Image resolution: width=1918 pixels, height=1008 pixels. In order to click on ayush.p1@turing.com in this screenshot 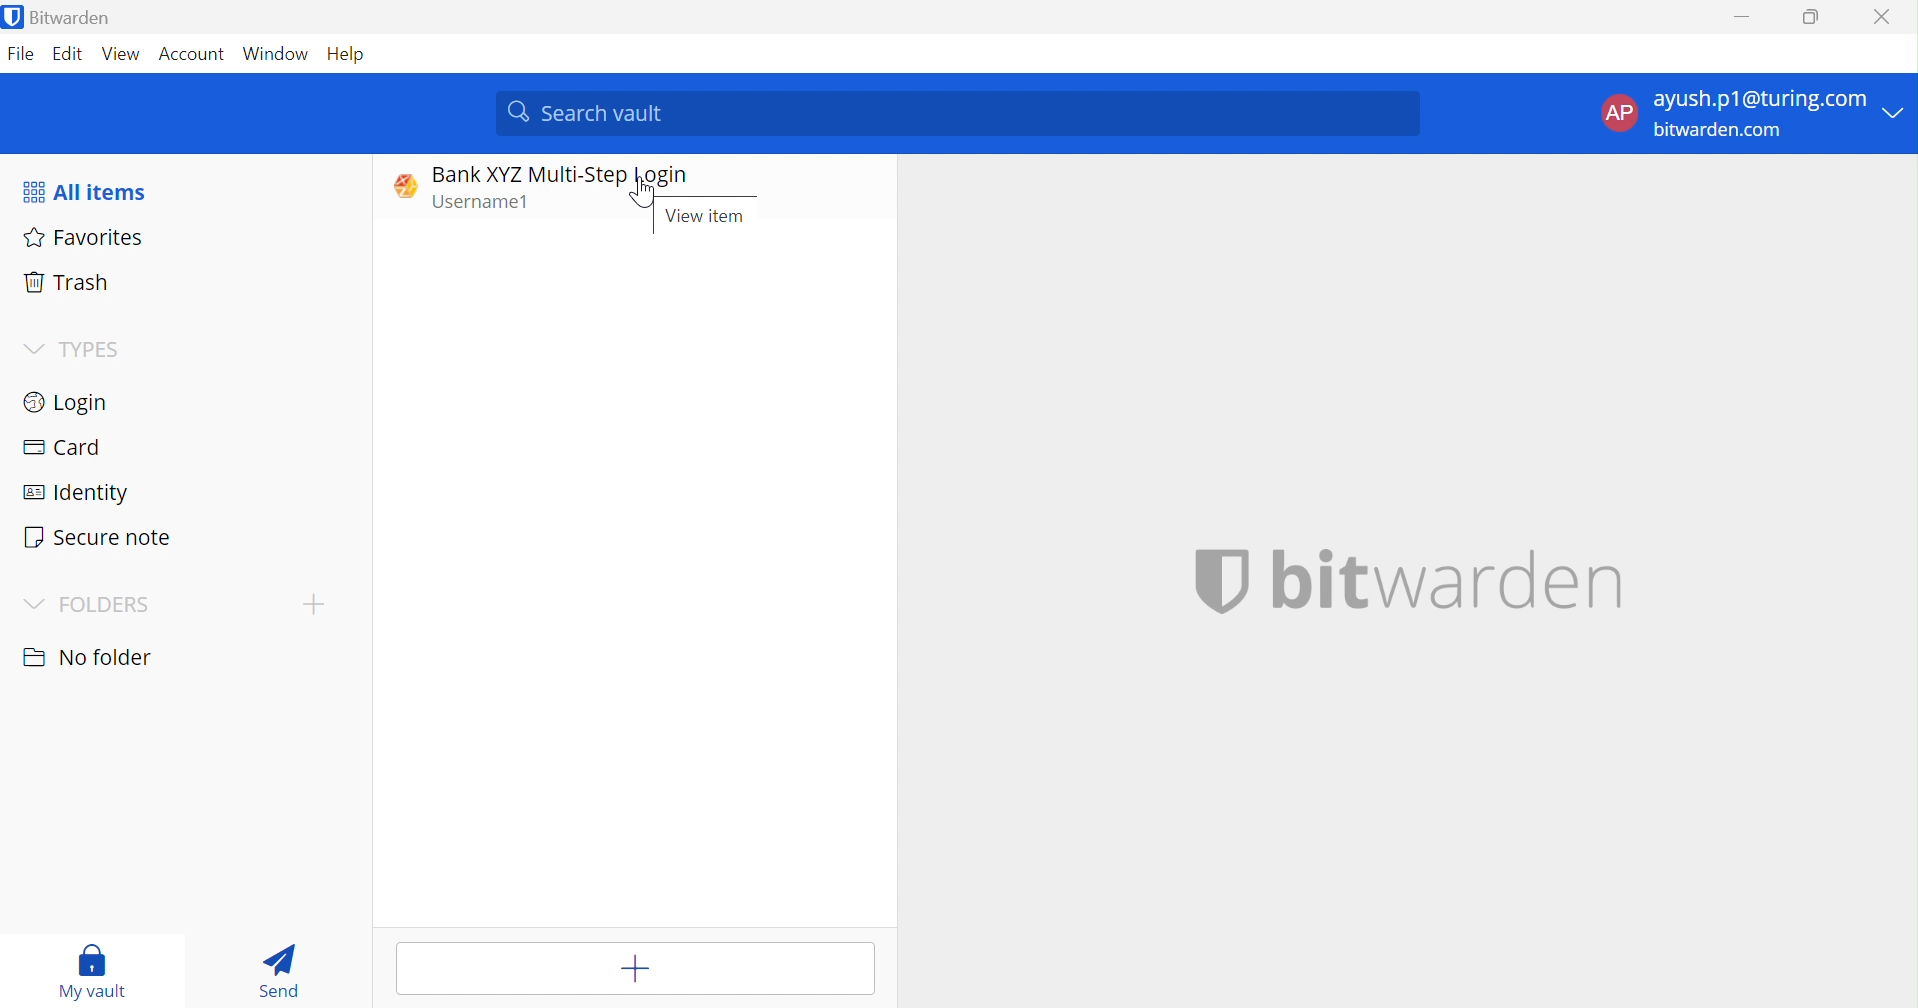, I will do `click(1760, 102)`.